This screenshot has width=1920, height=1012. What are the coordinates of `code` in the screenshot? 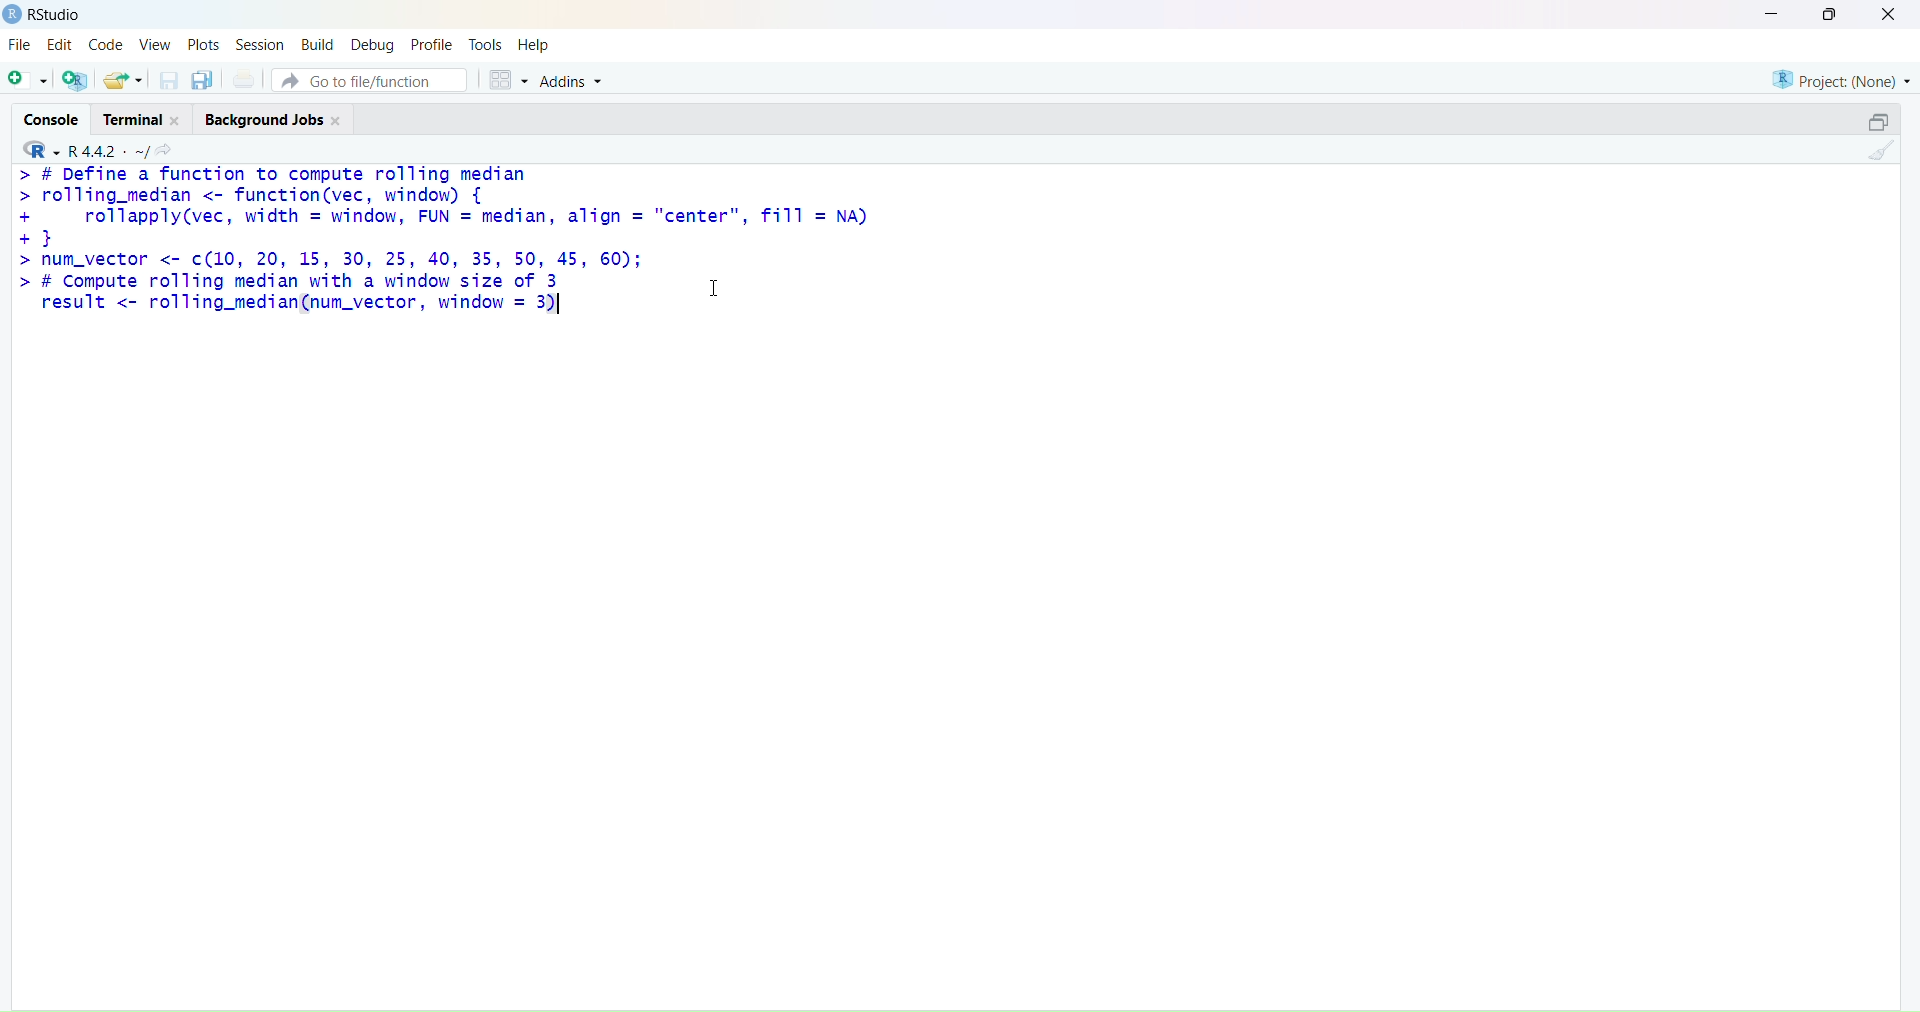 It's located at (107, 44).